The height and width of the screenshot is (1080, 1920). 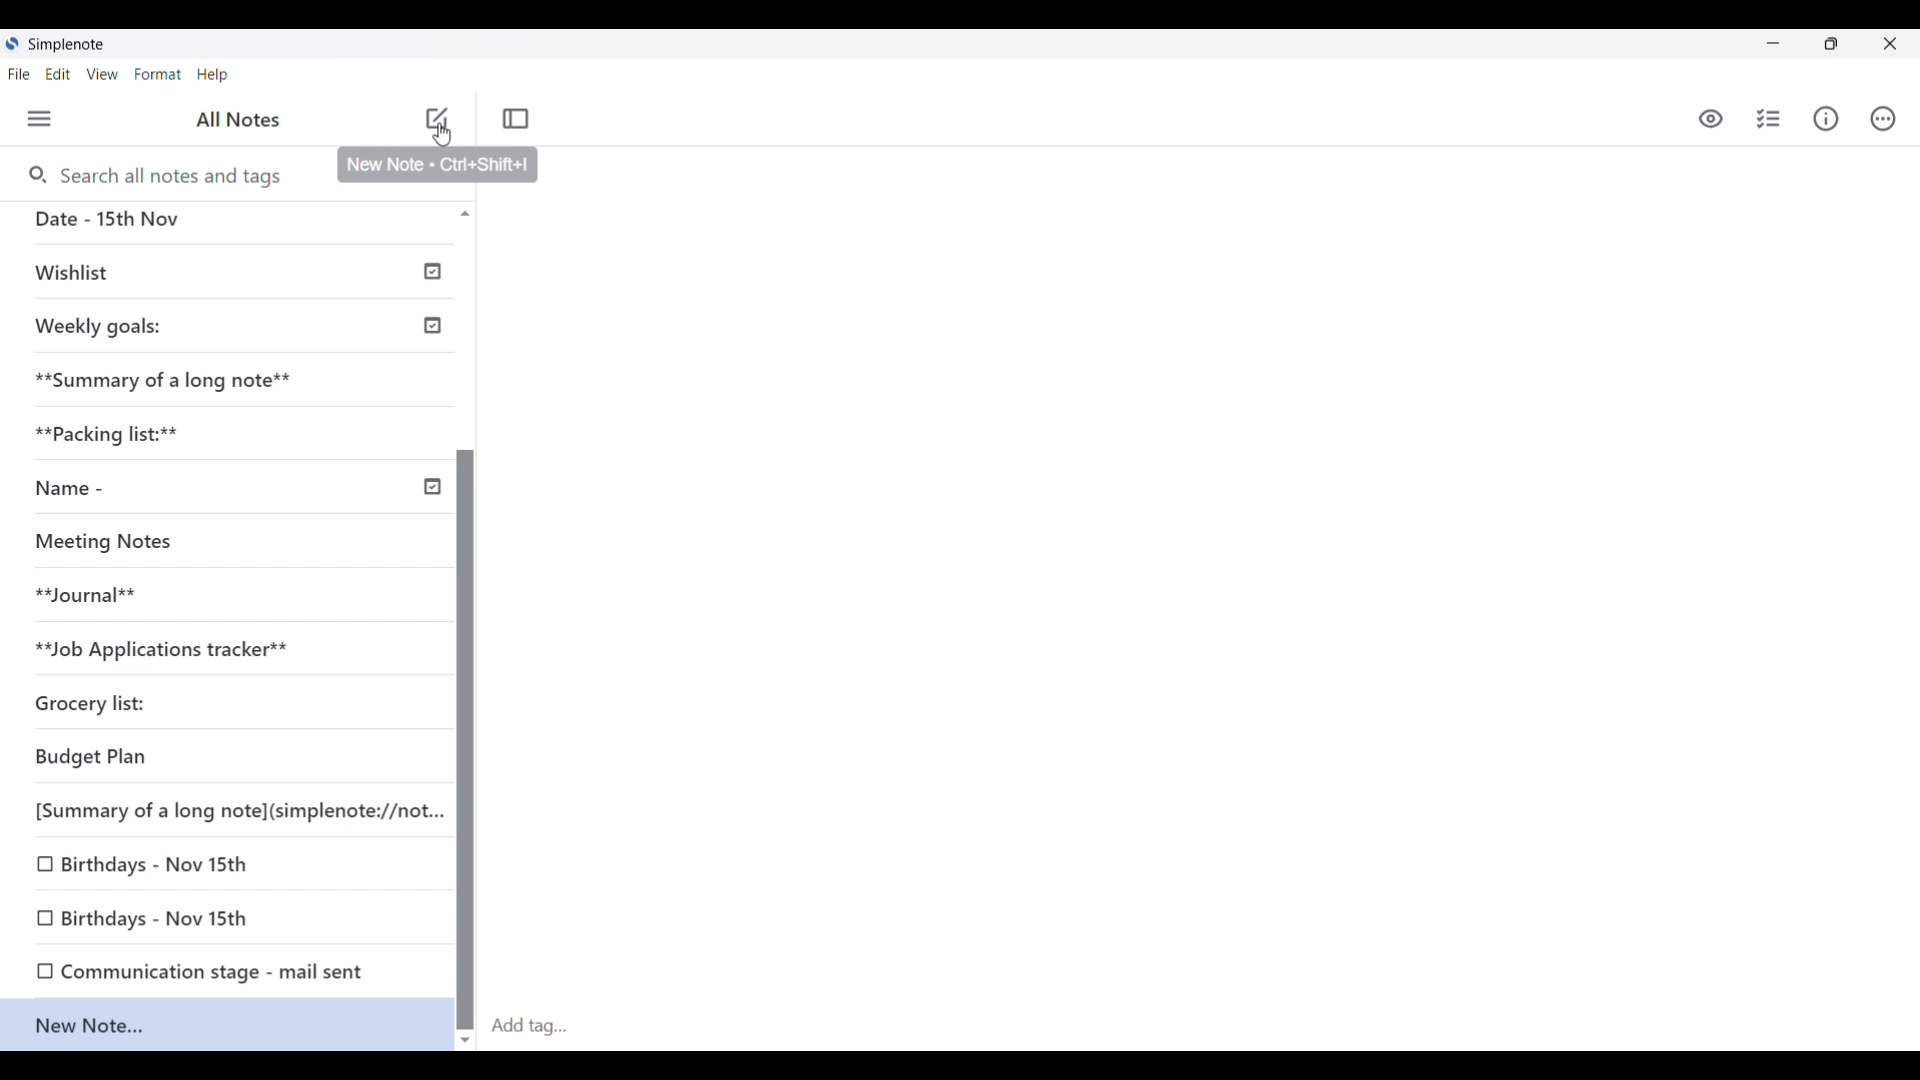 What do you see at coordinates (67, 44) in the screenshot?
I see `simplenote` at bounding box center [67, 44].